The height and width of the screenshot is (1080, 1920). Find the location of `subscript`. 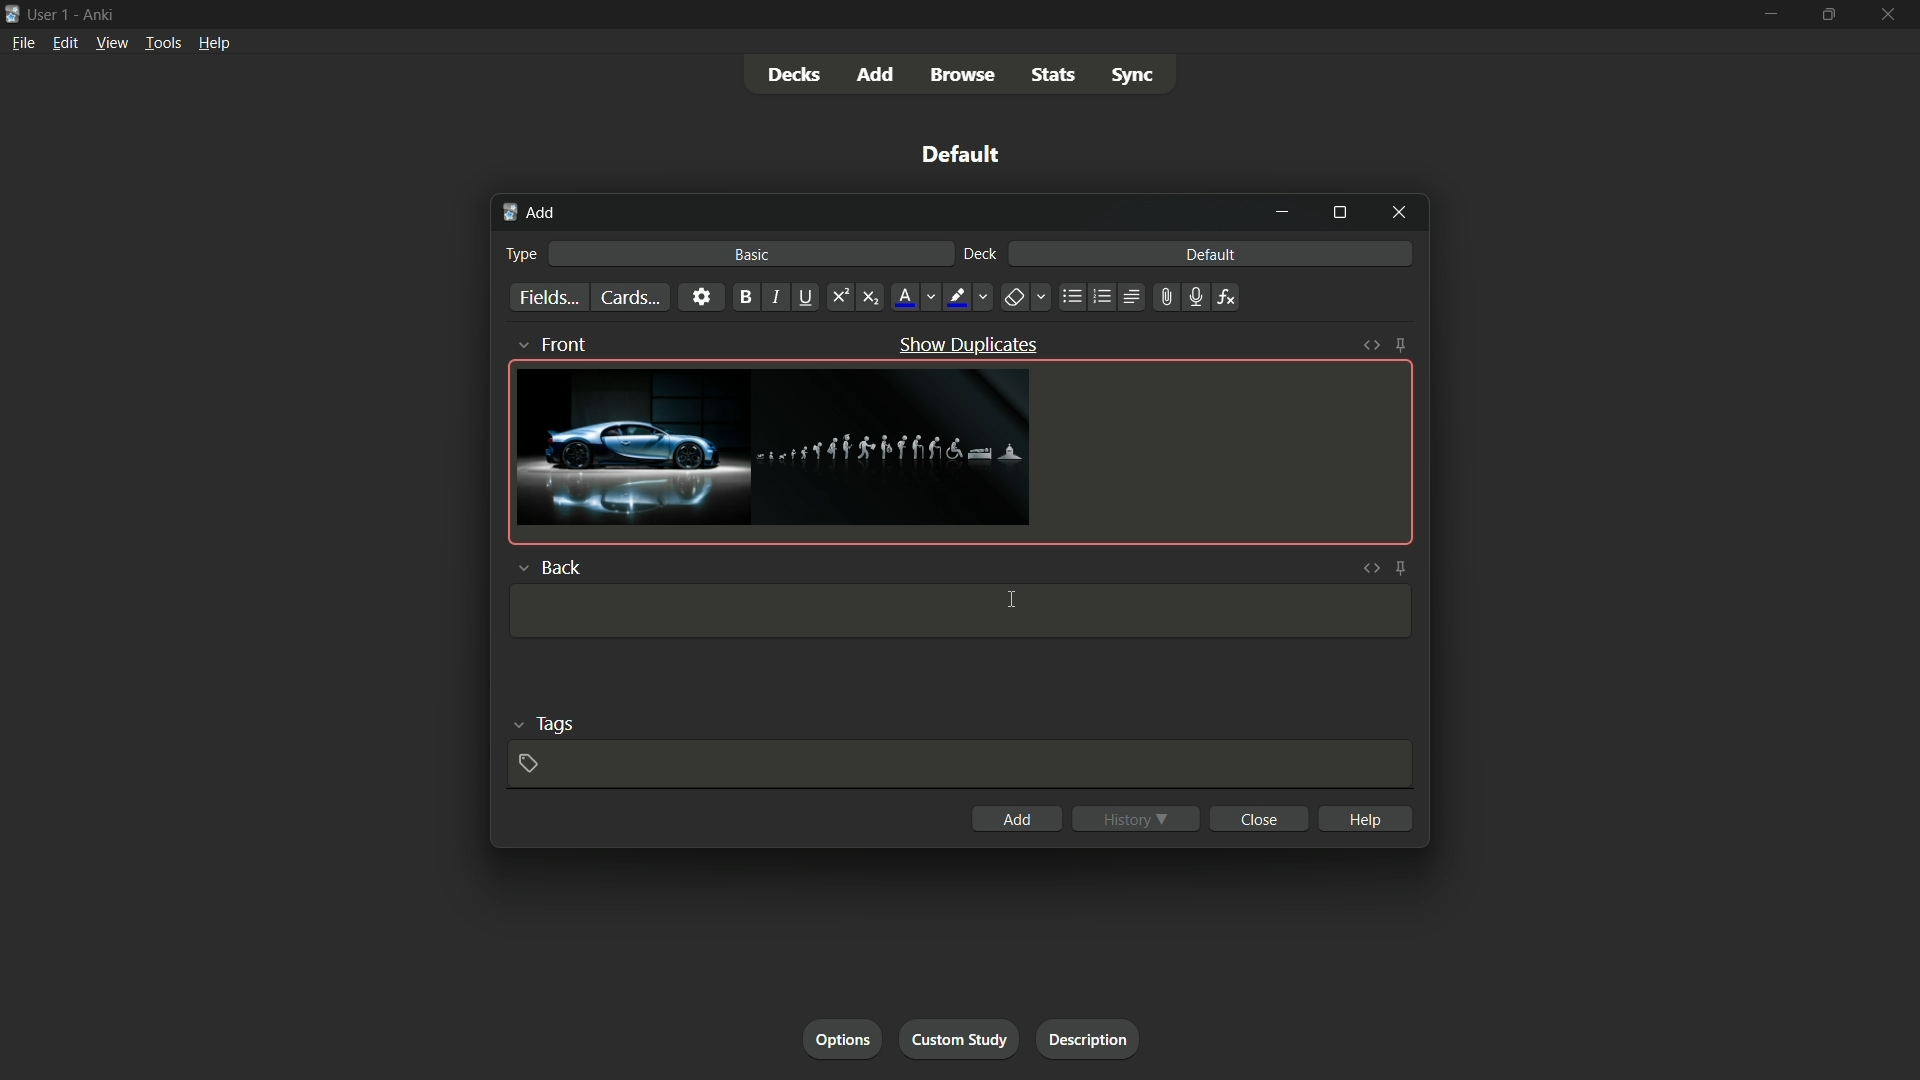

subscript is located at coordinates (871, 297).